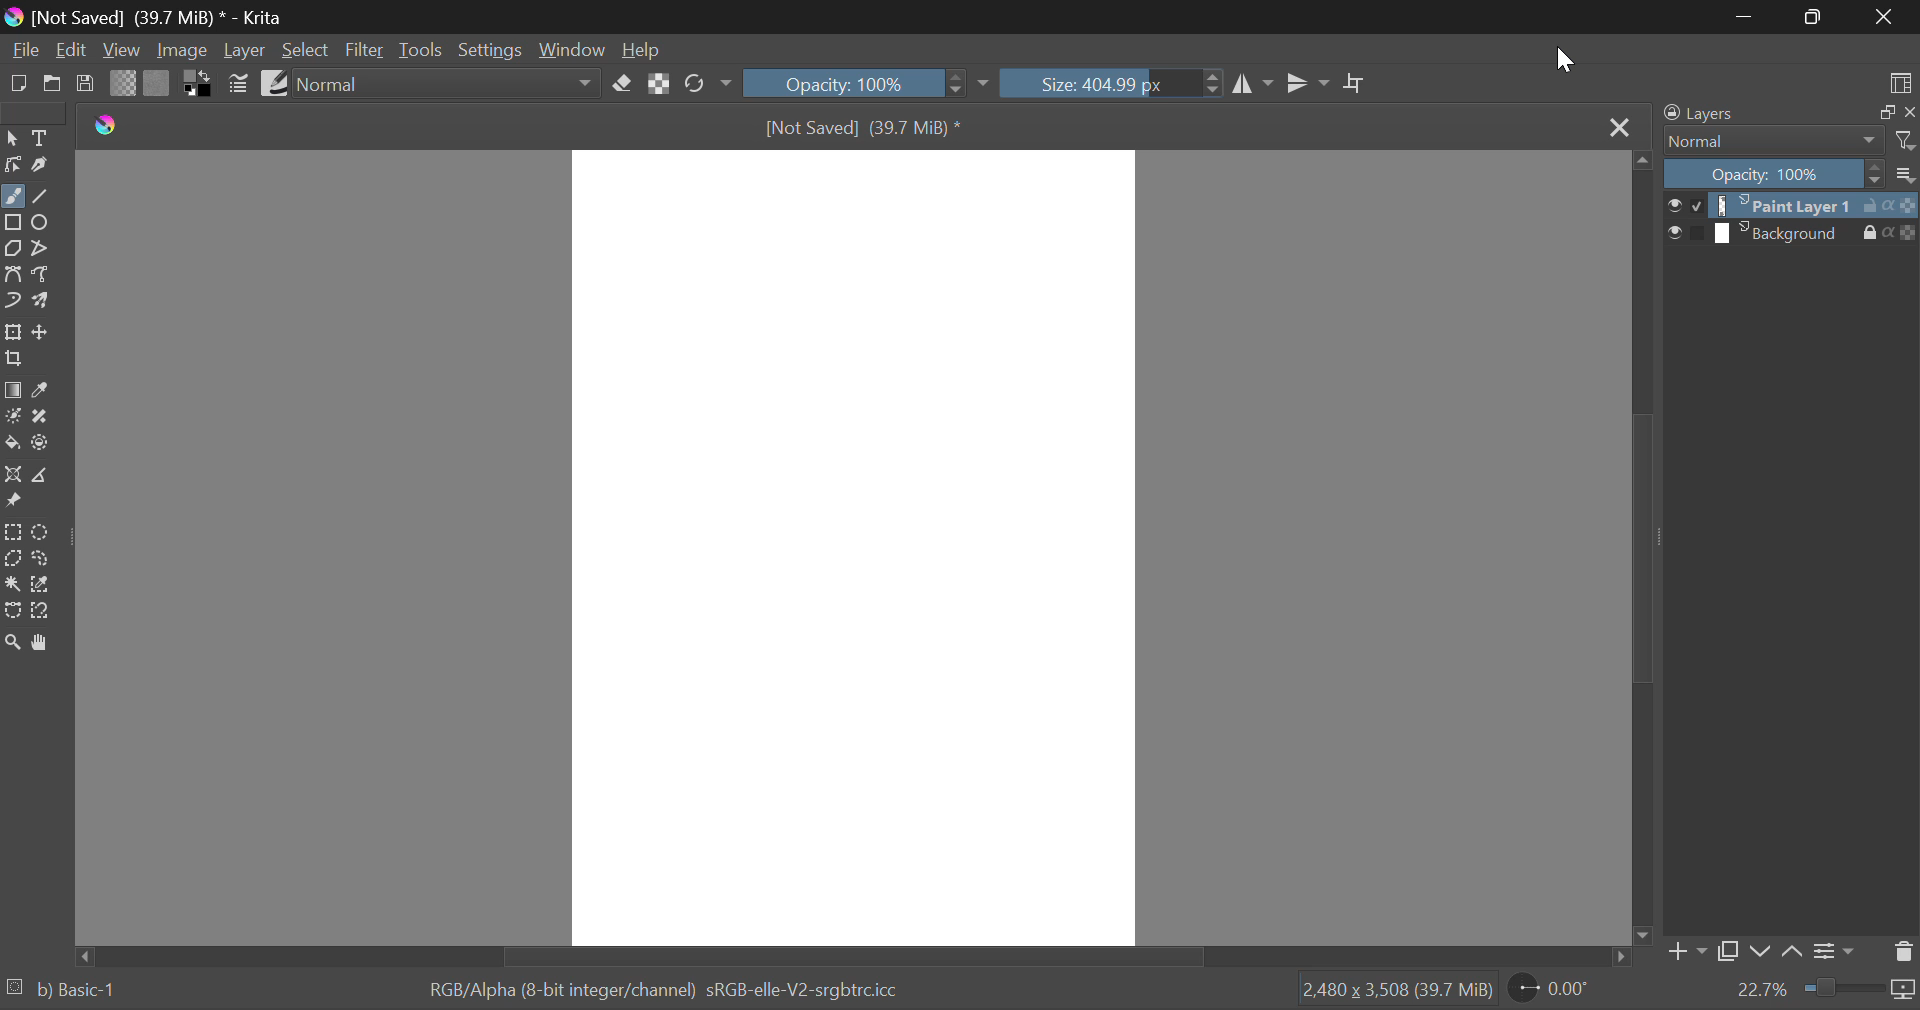  What do you see at coordinates (12, 416) in the screenshot?
I see `Colorize Mask Tool` at bounding box center [12, 416].